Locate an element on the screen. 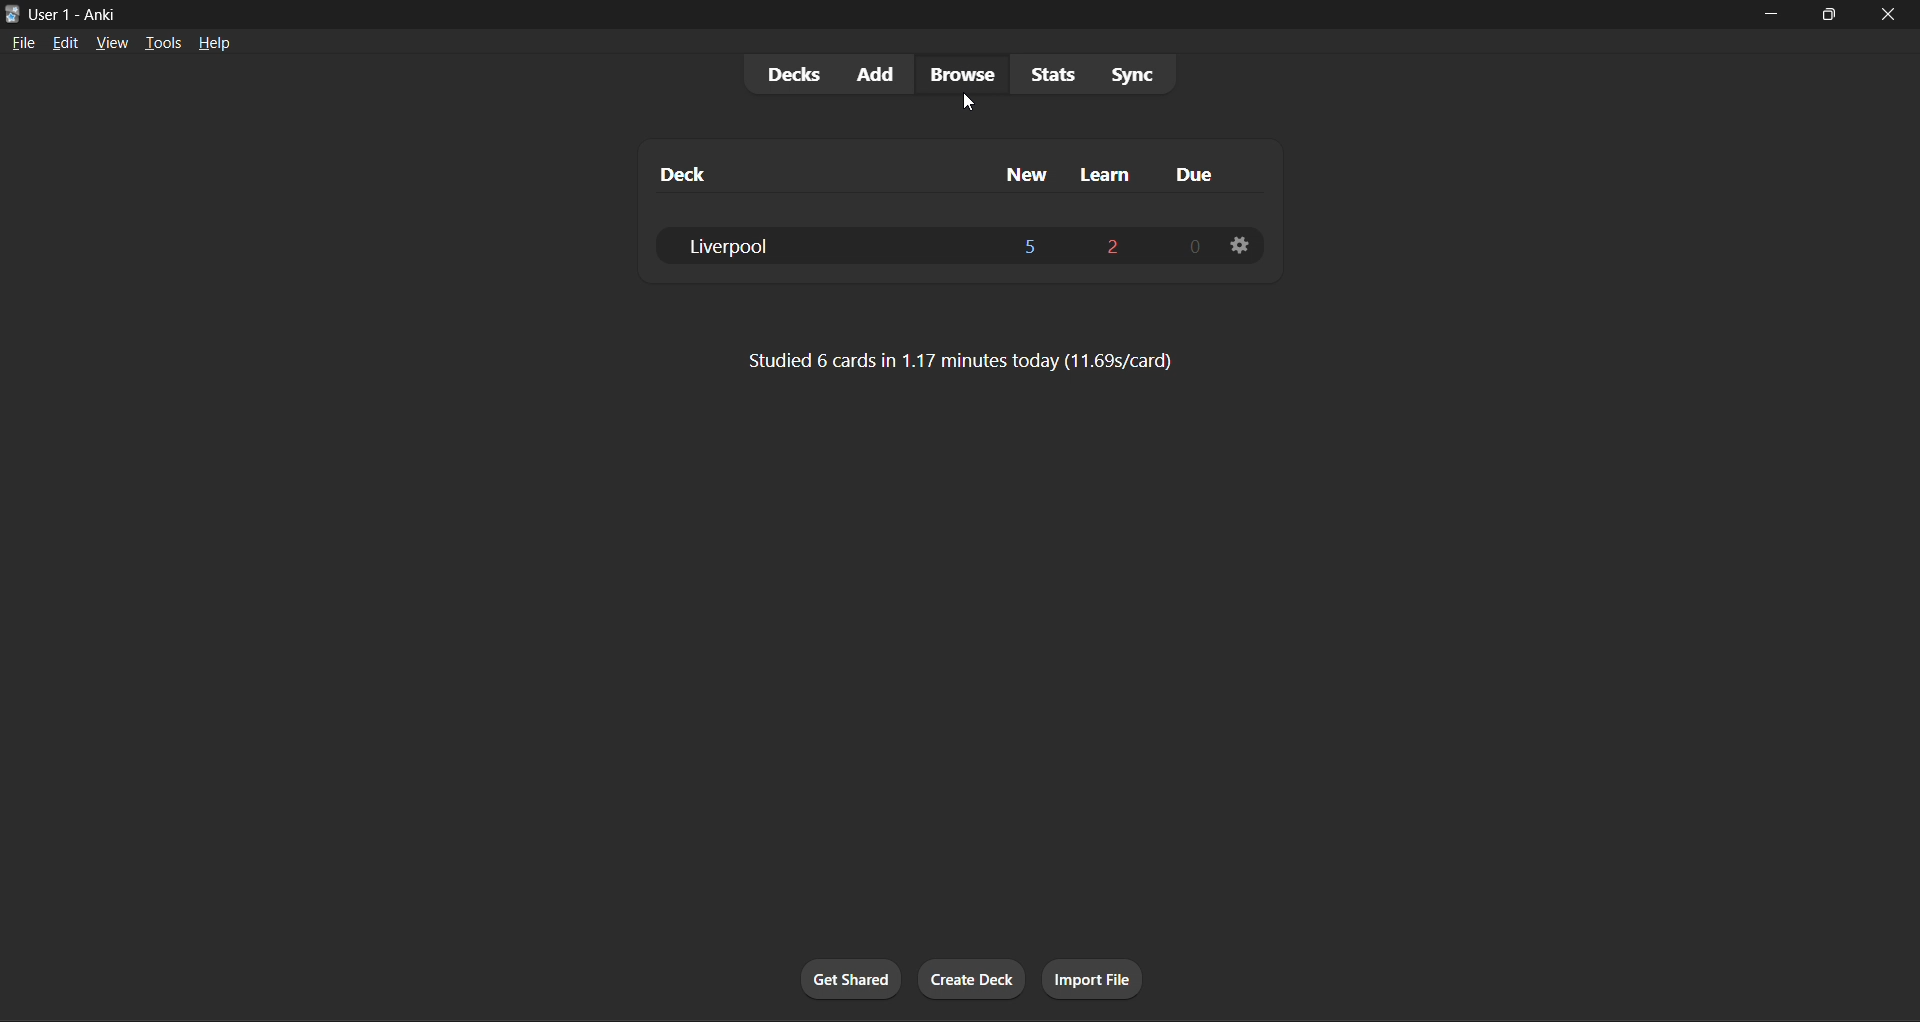 The image size is (1920, 1022). new cards column is located at coordinates (1018, 168).